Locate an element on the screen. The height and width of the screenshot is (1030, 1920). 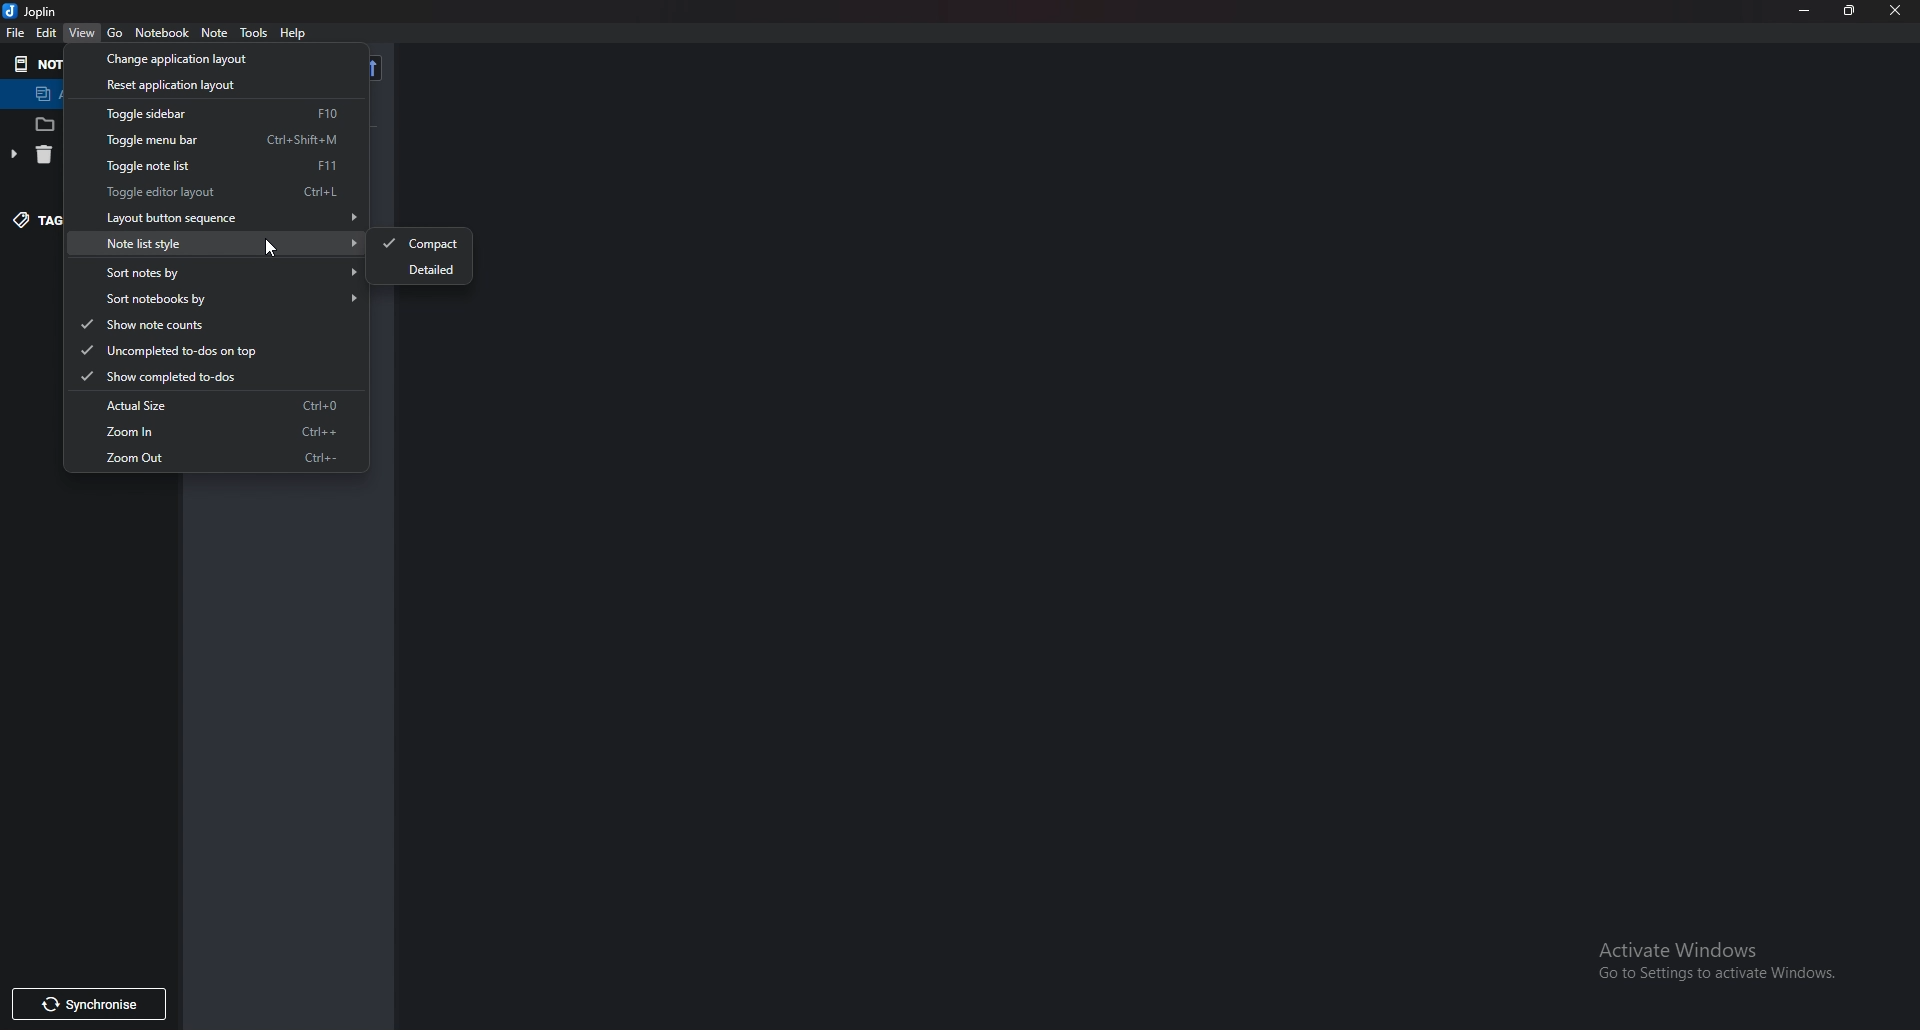
view is located at coordinates (86, 31).